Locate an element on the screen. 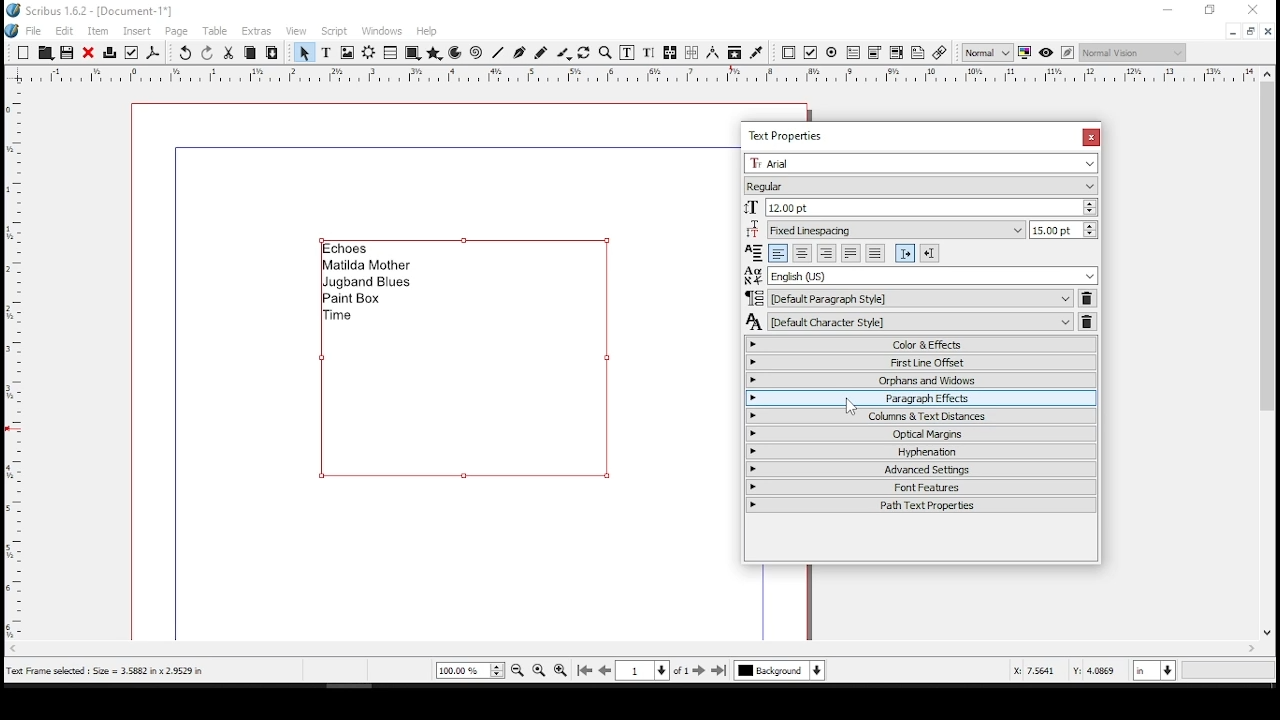 This screenshot has width=1280, height=720. text frame is located at coordinates (326, 53).